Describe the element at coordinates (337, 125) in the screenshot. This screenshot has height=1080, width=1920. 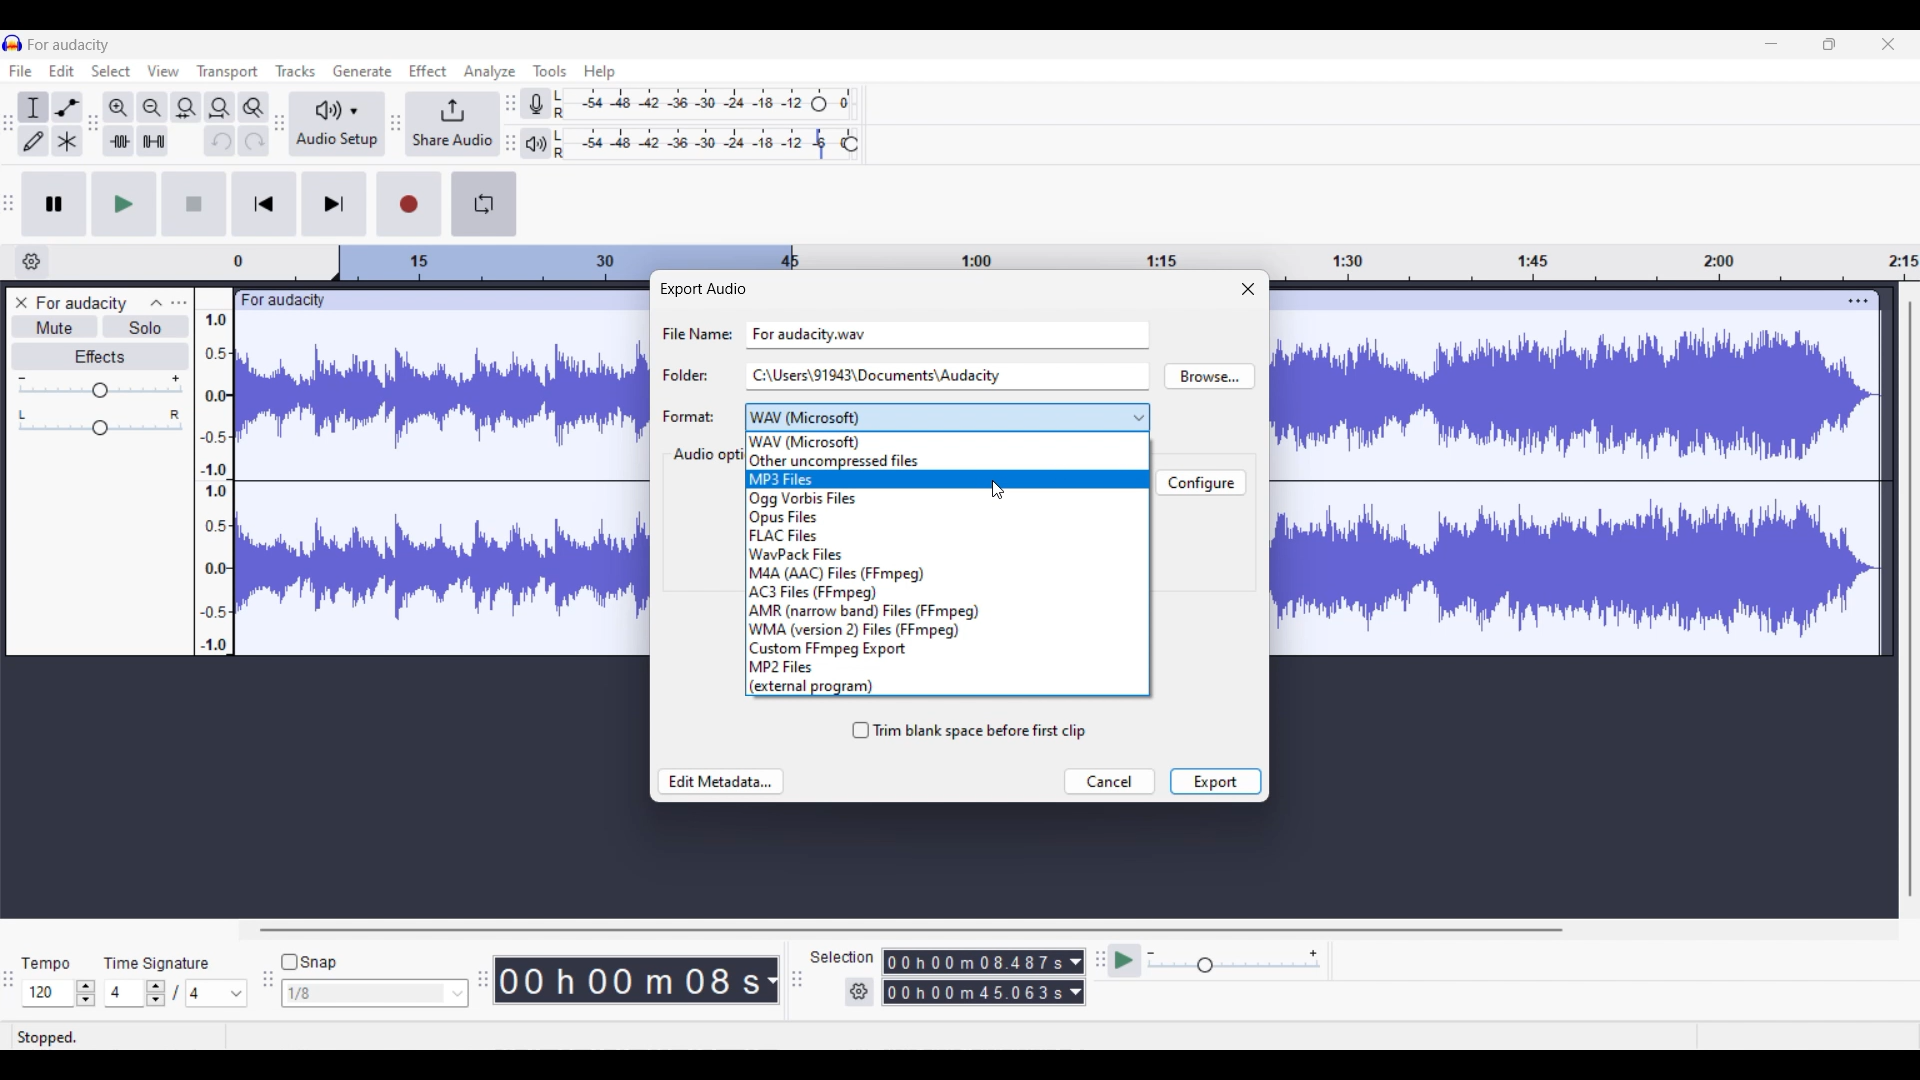
I see `Audio setup` at that location.